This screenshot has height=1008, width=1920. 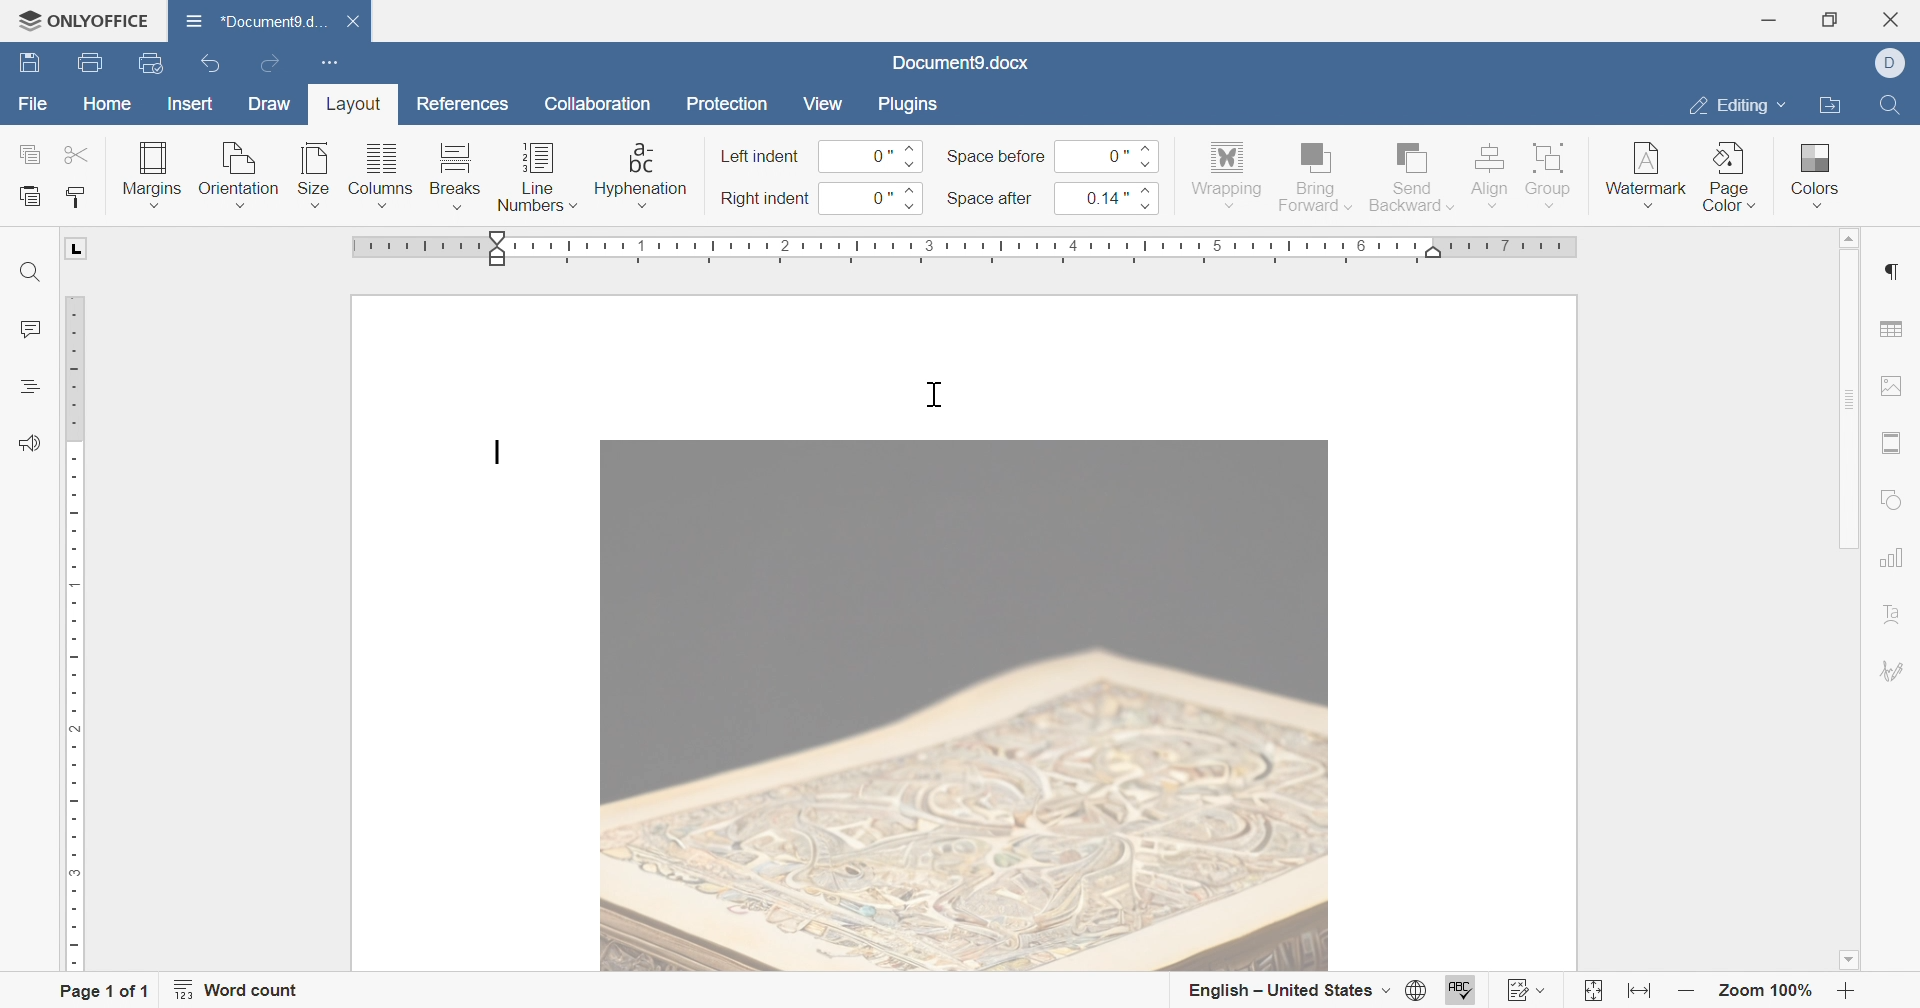 I want to click on wrapping, so click(x=1225, y=176).